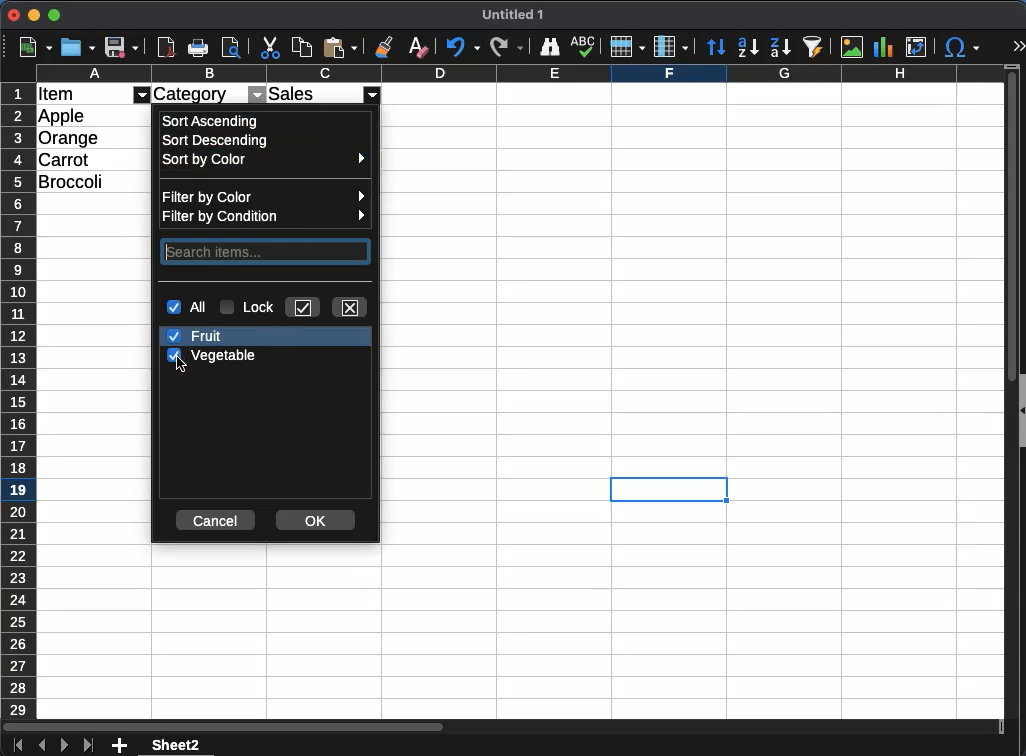 The height and width of the screenshot is (756, 1026). Describe the element at coordinates (219, 142) in the screenshot. I see `sort descending` at that location.